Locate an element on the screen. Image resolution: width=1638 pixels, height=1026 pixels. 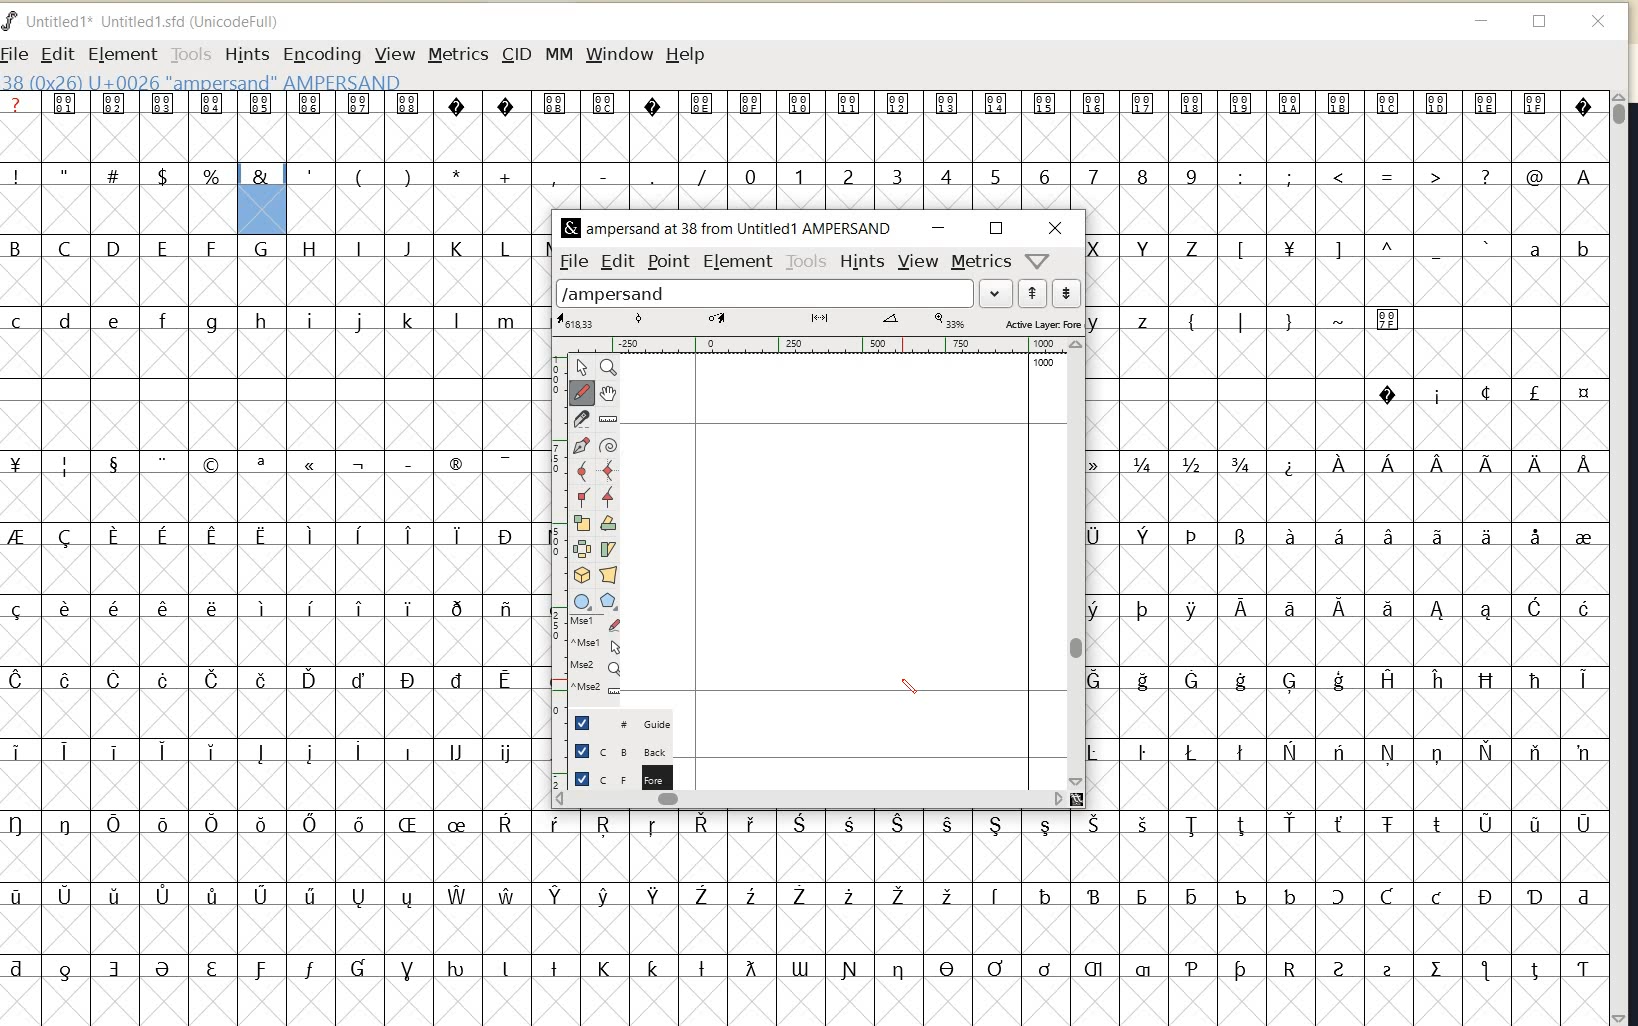
add a tangent point is located at coordinates (608, 496).